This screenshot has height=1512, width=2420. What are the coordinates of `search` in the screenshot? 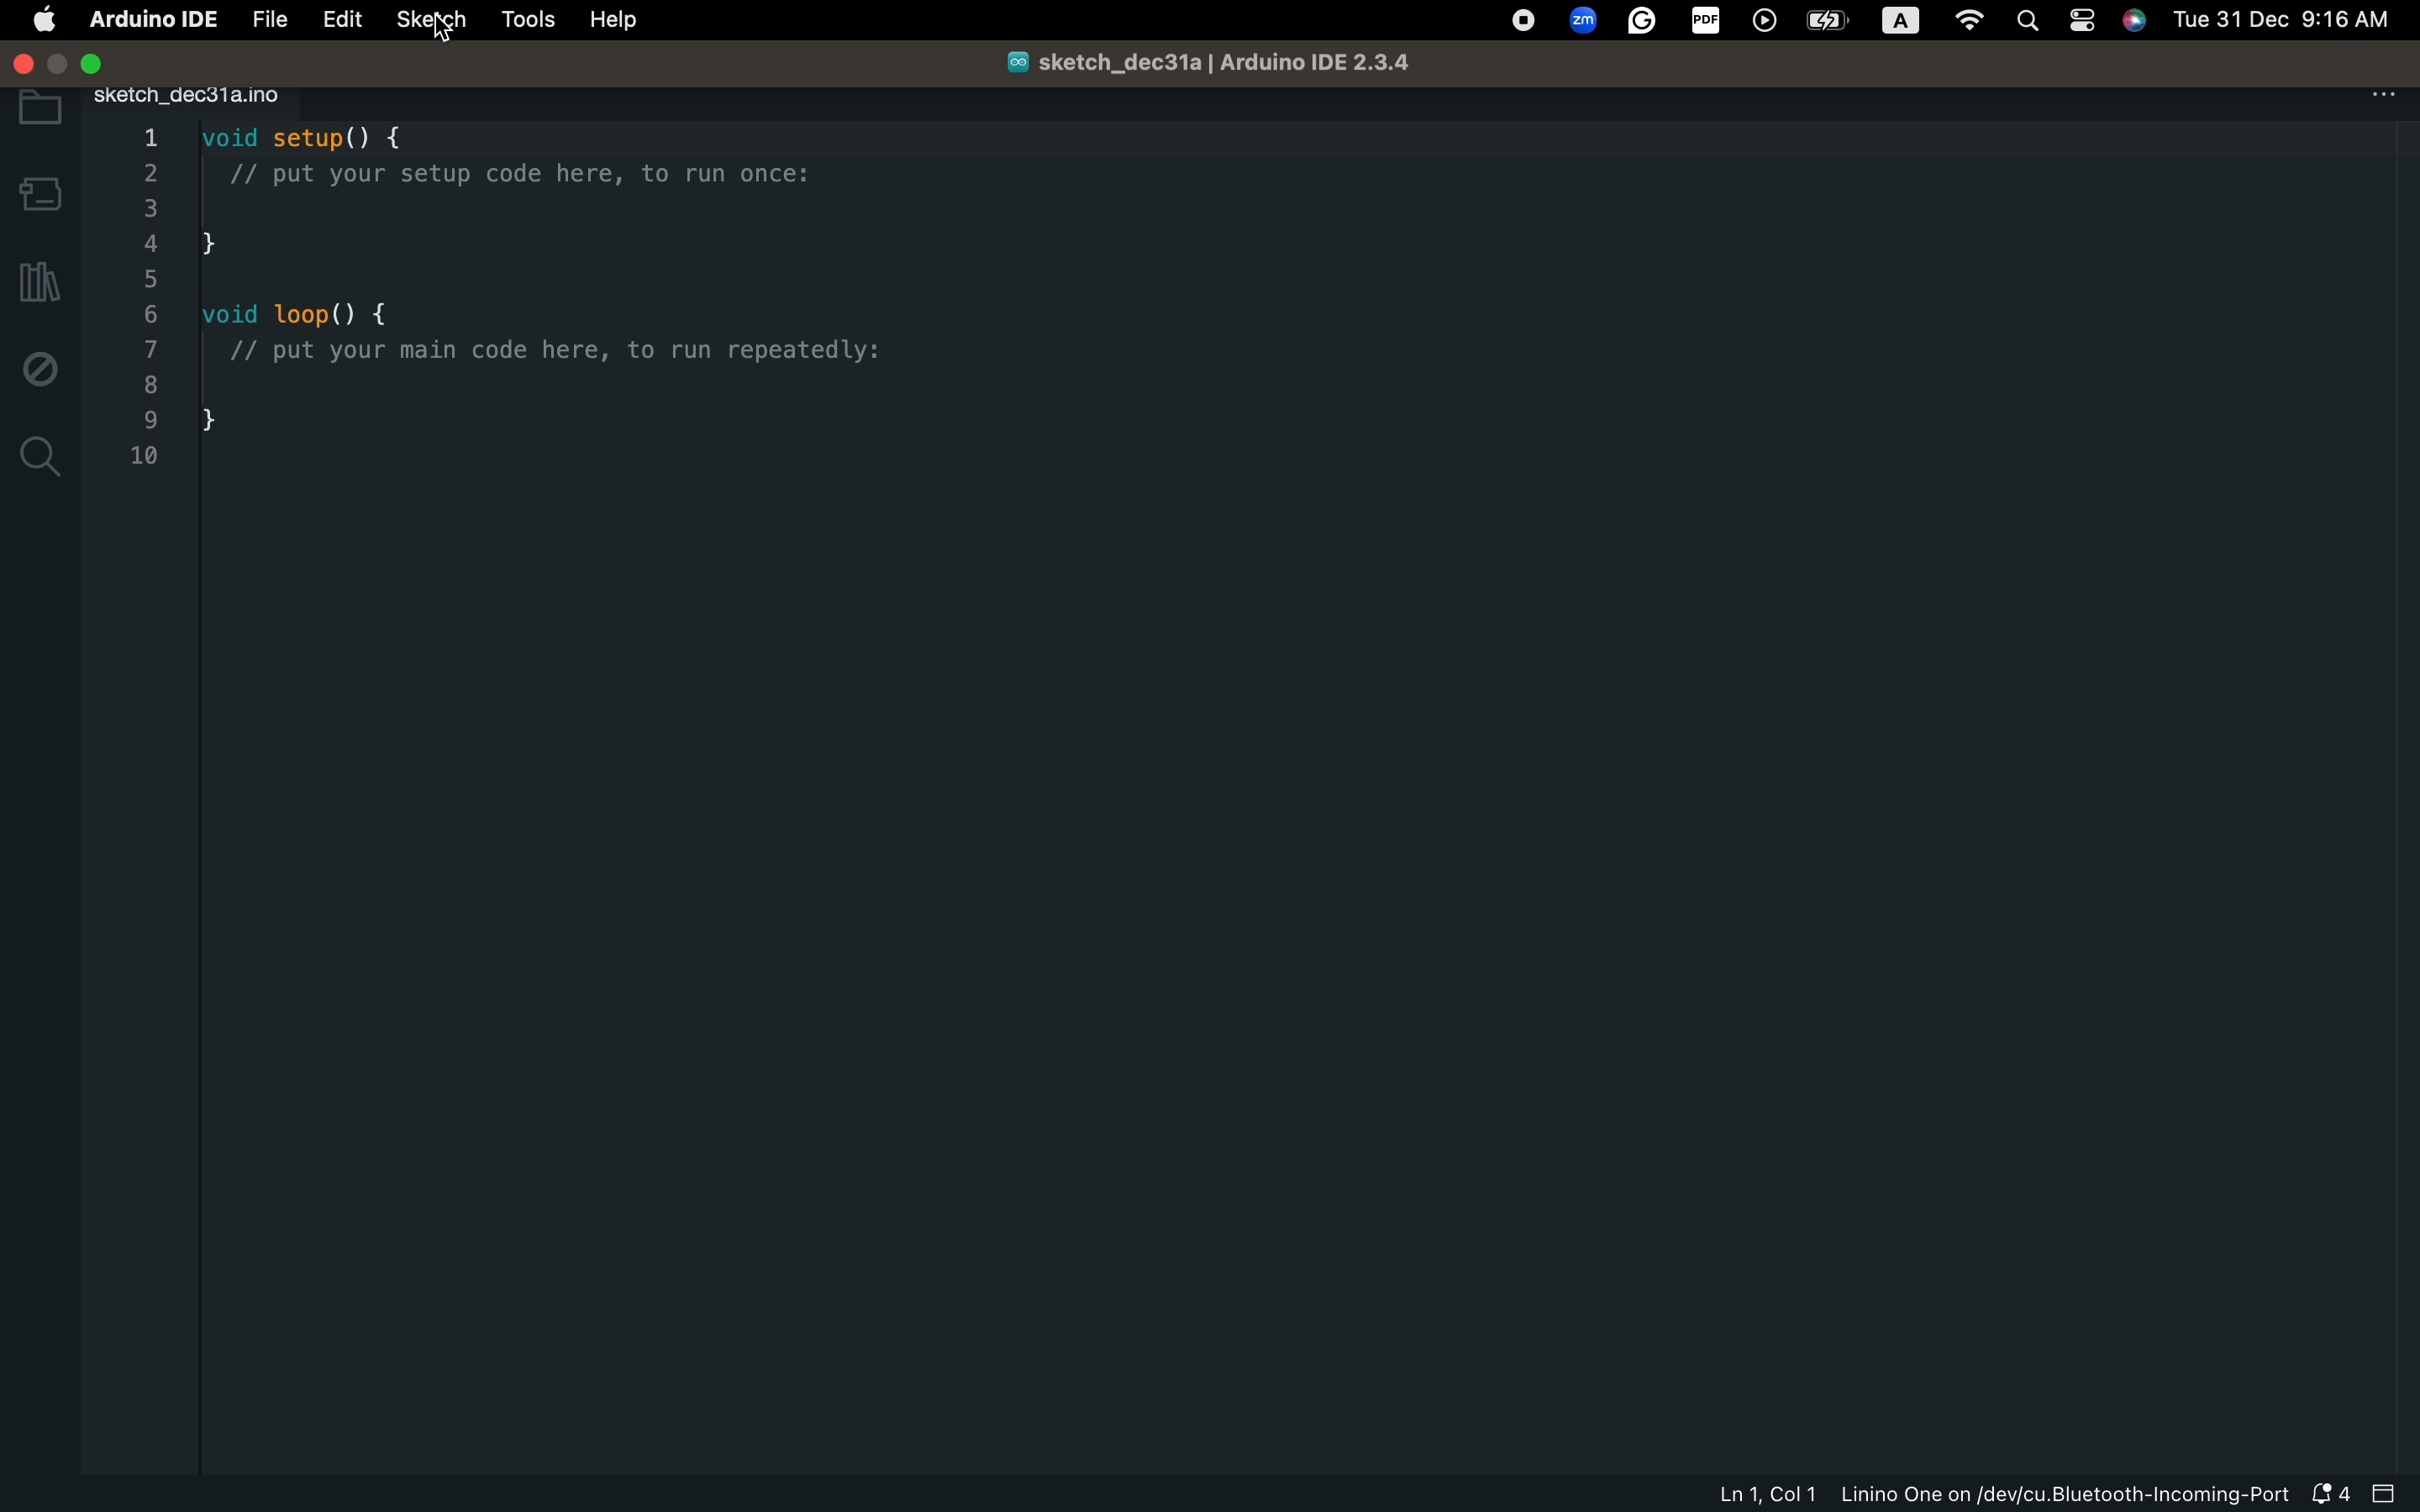 It's located at (40, 463).